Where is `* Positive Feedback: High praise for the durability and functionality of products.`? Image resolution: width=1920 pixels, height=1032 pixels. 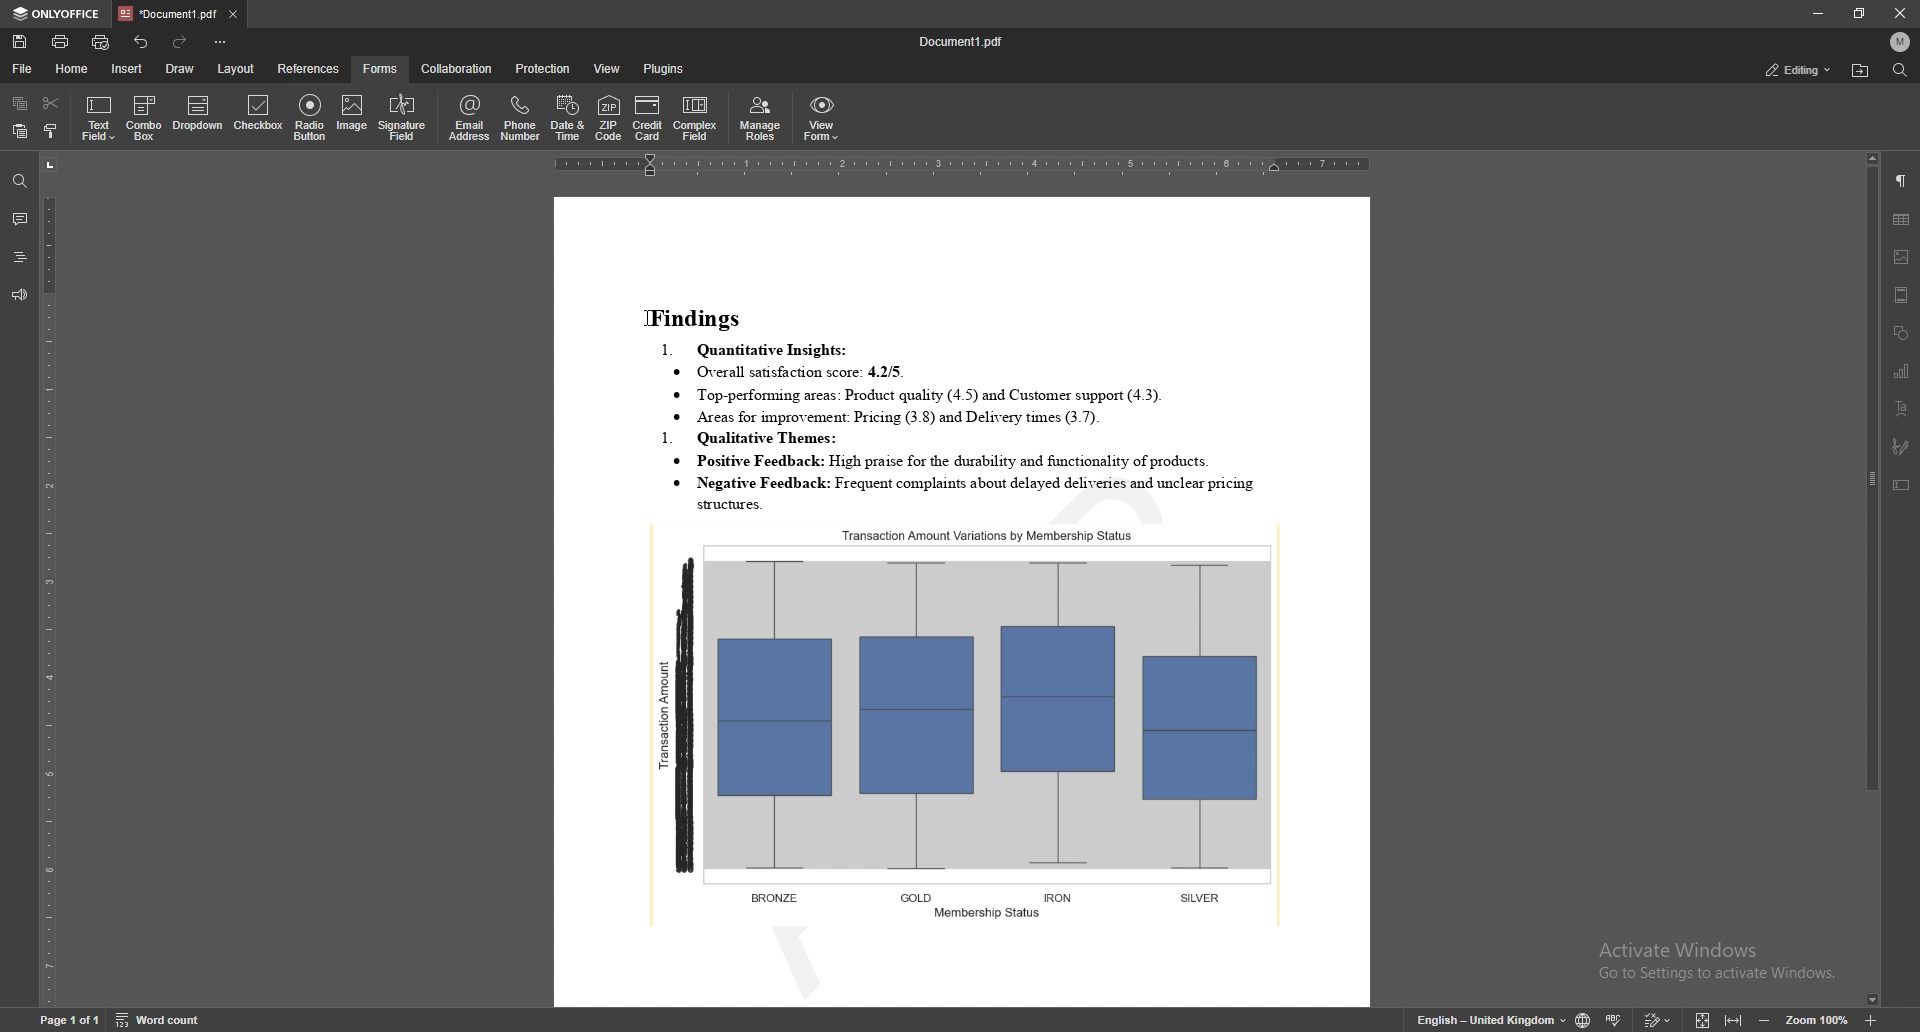
* Positive Feedback: High praise for the durability and functionality of products. is located at coordinates (976, 461).